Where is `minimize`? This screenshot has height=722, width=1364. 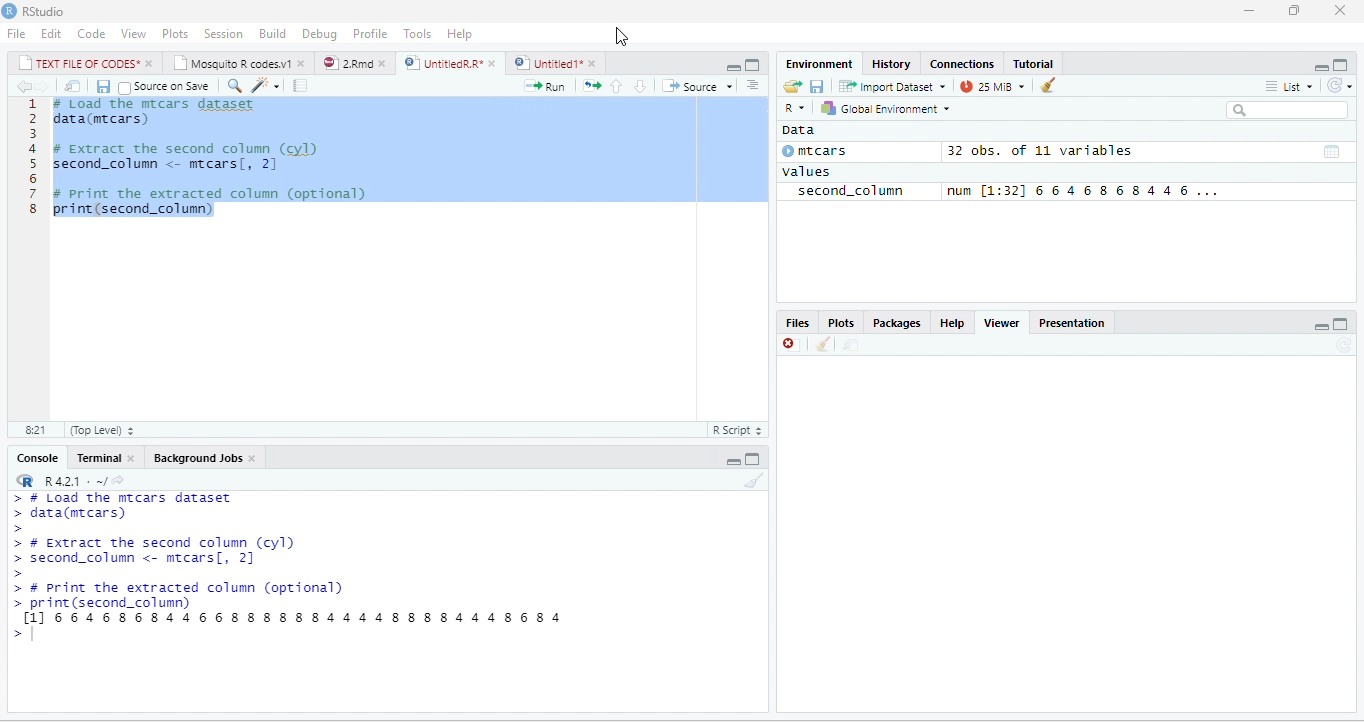
minimize is located at coordinates (735, 457).